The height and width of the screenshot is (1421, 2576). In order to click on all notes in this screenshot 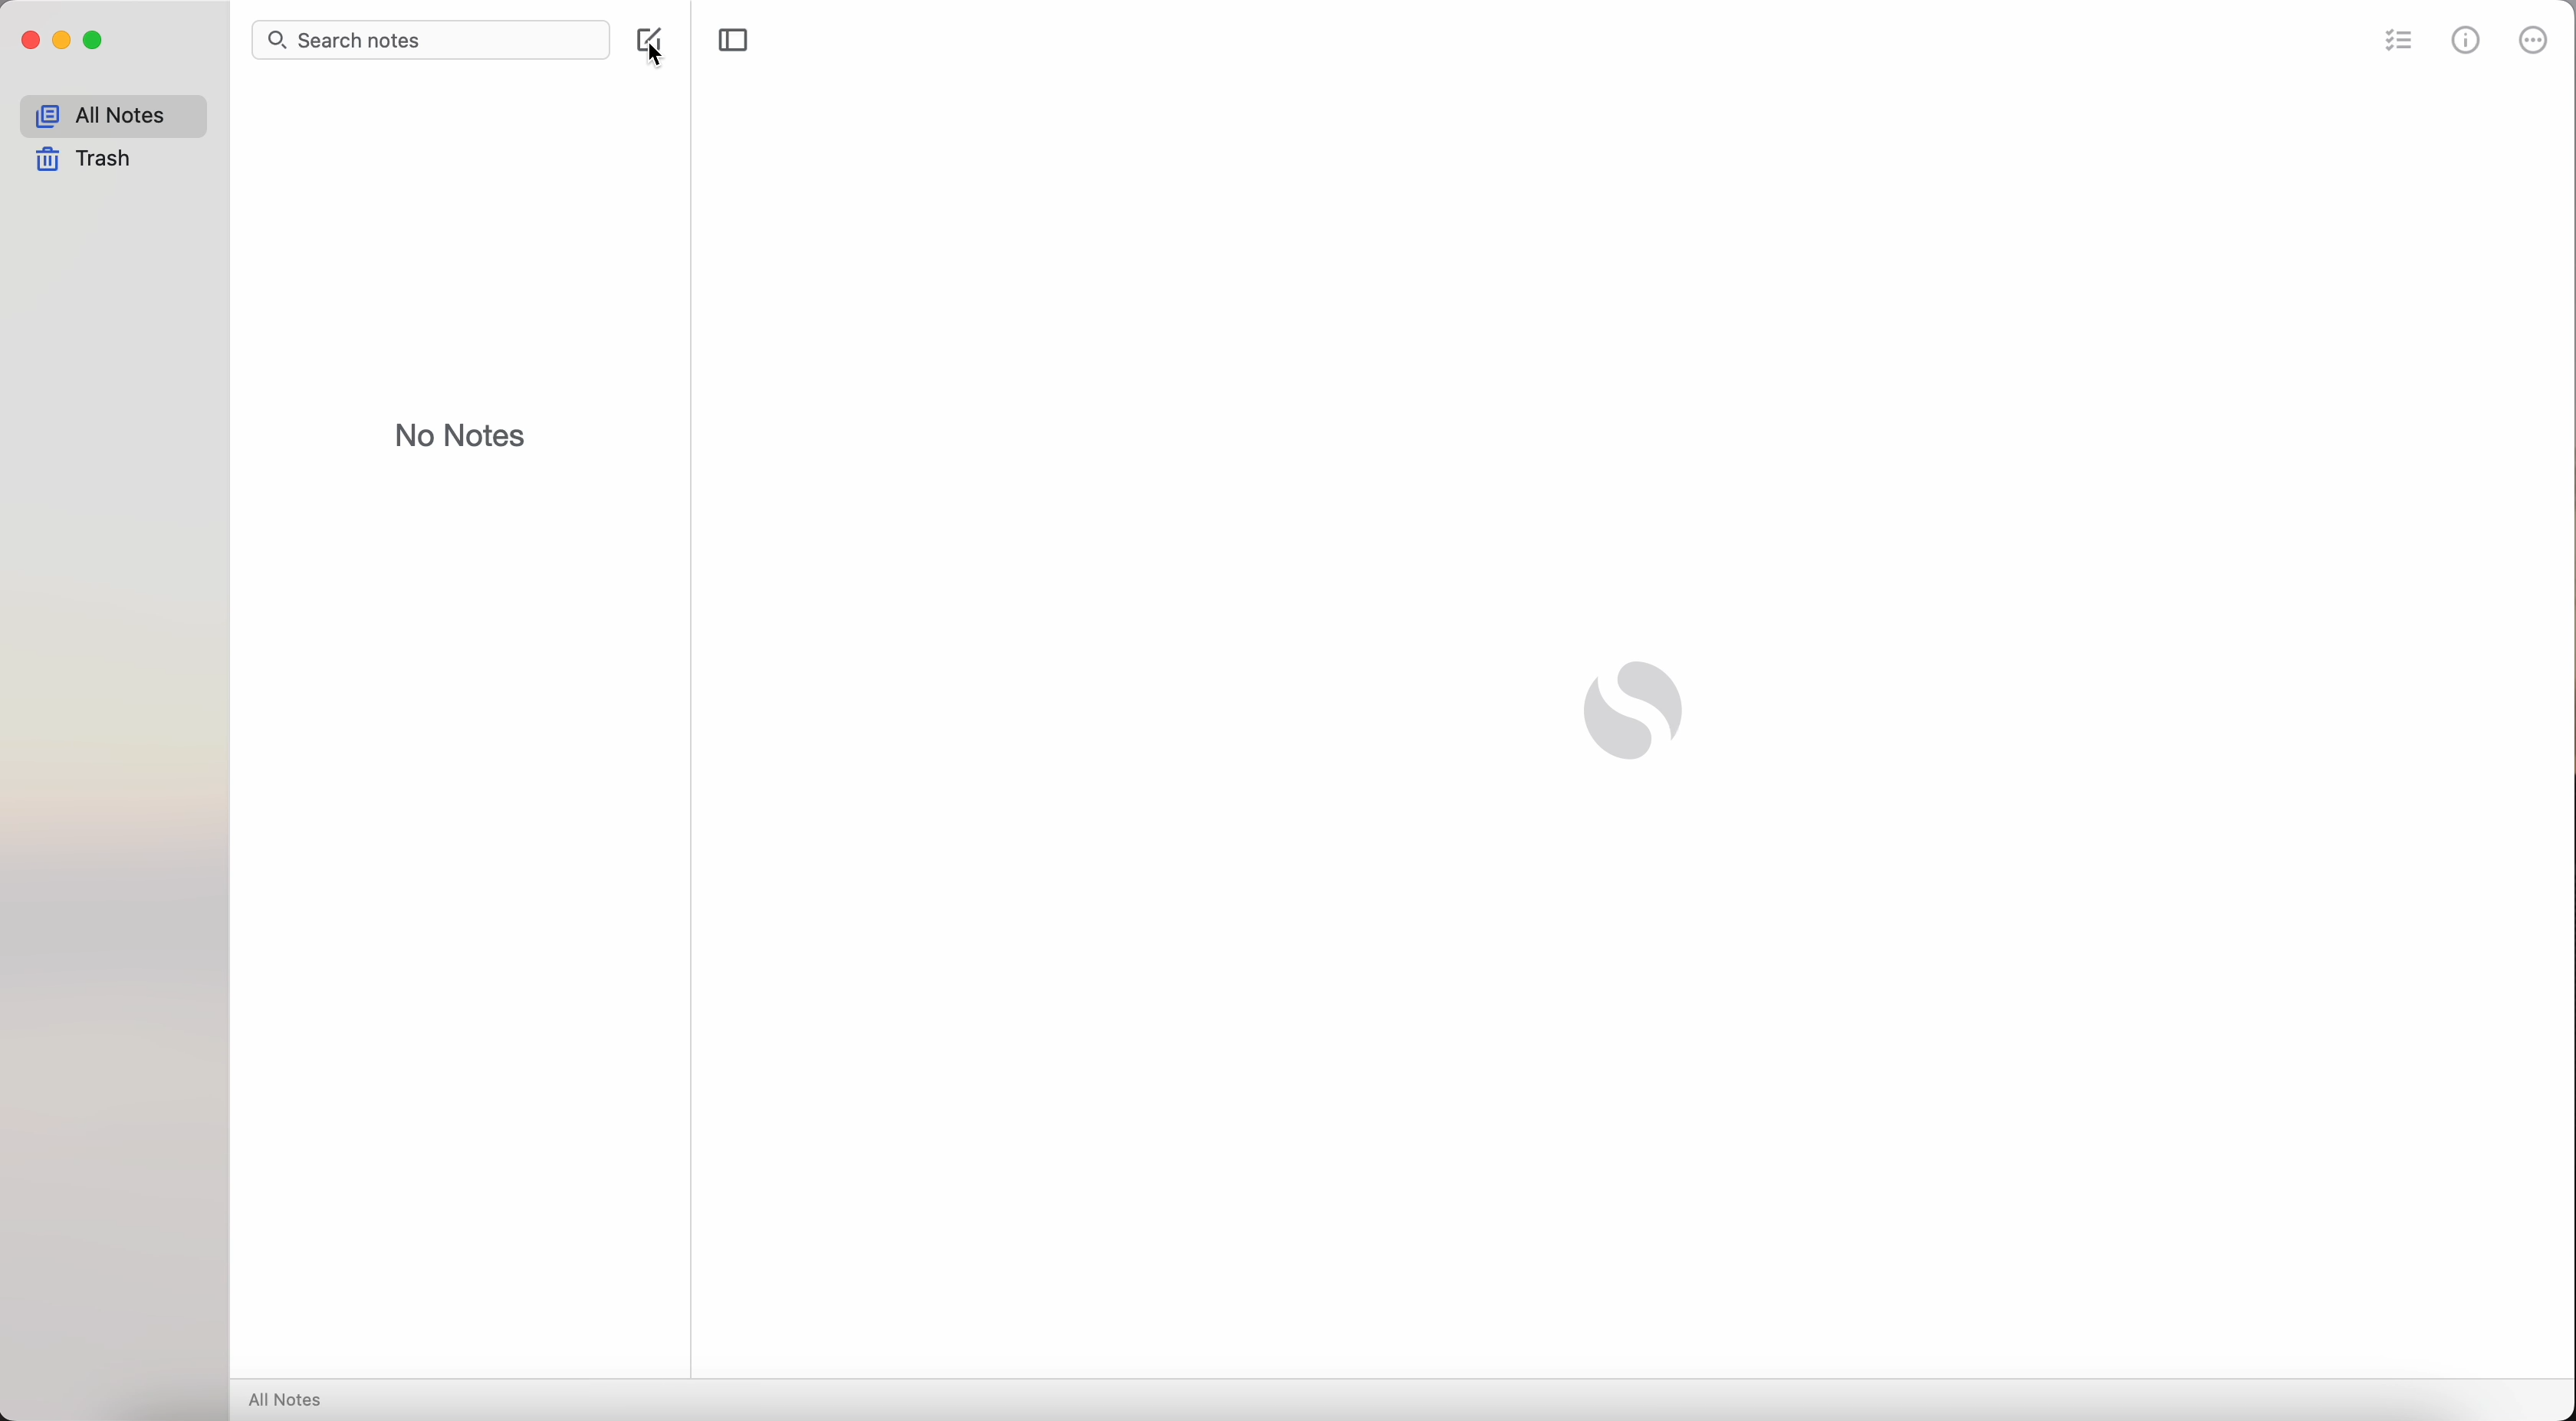, I will do `click(292, 1401)`.